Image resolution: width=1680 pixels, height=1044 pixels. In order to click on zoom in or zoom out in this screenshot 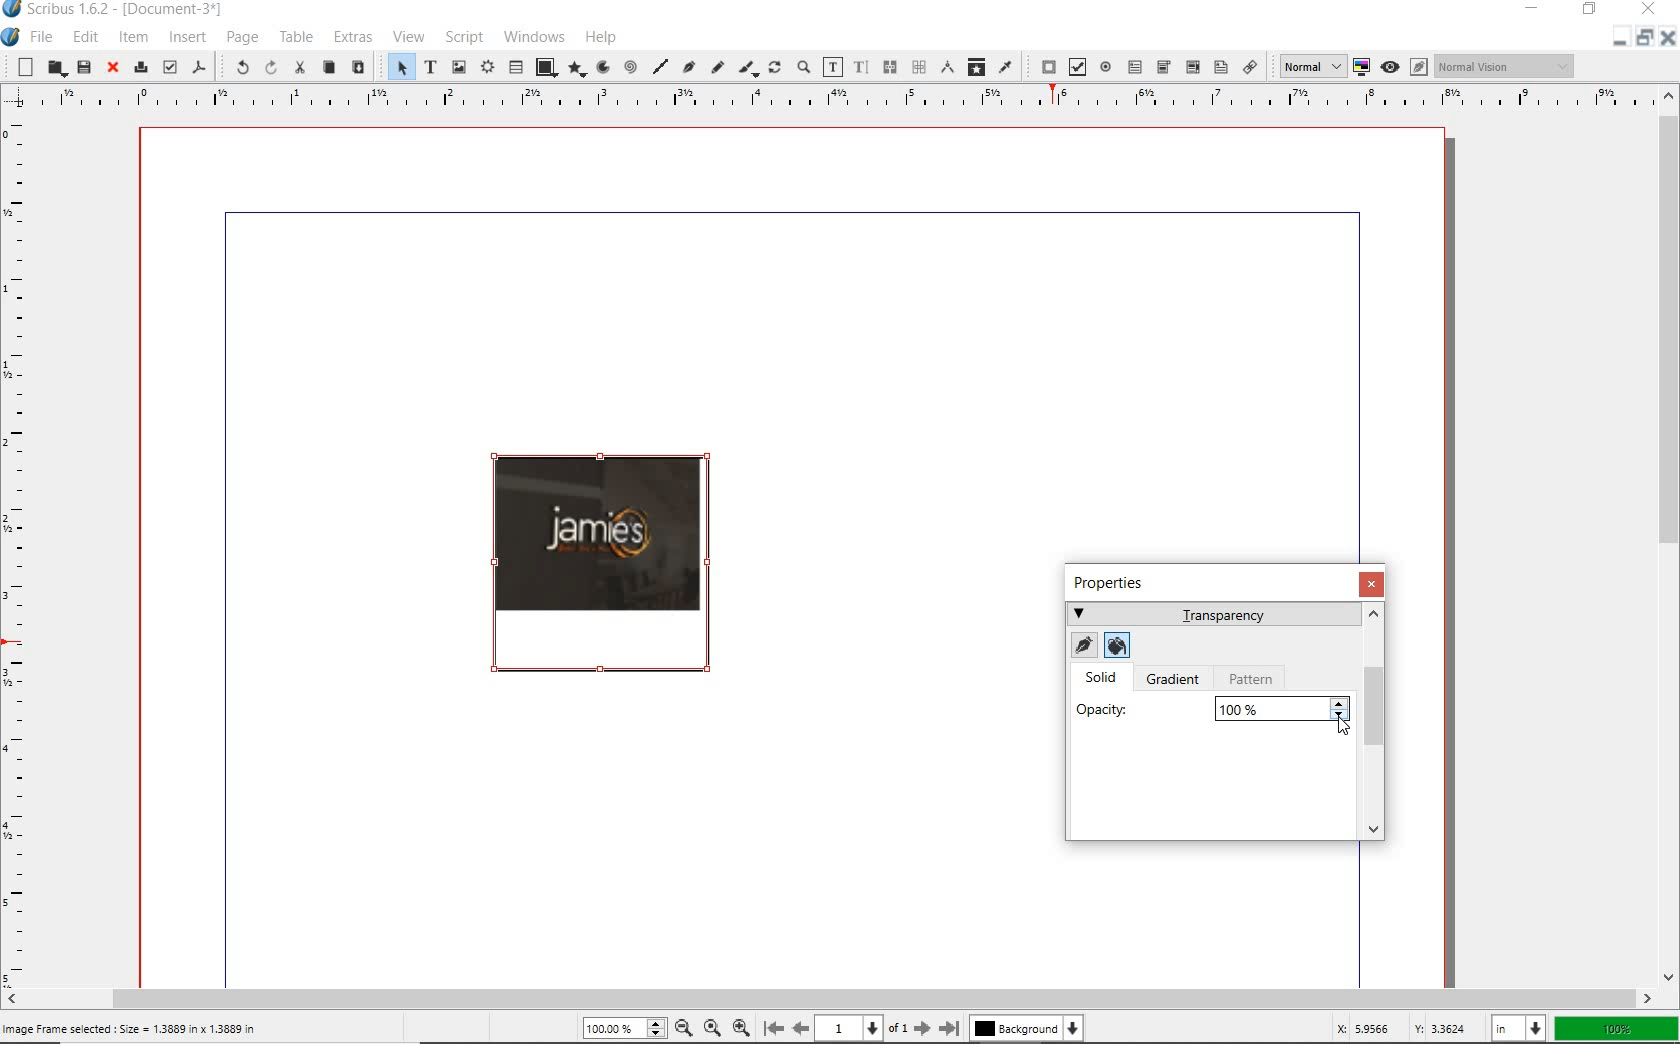, I will do `click(803, 66)`.